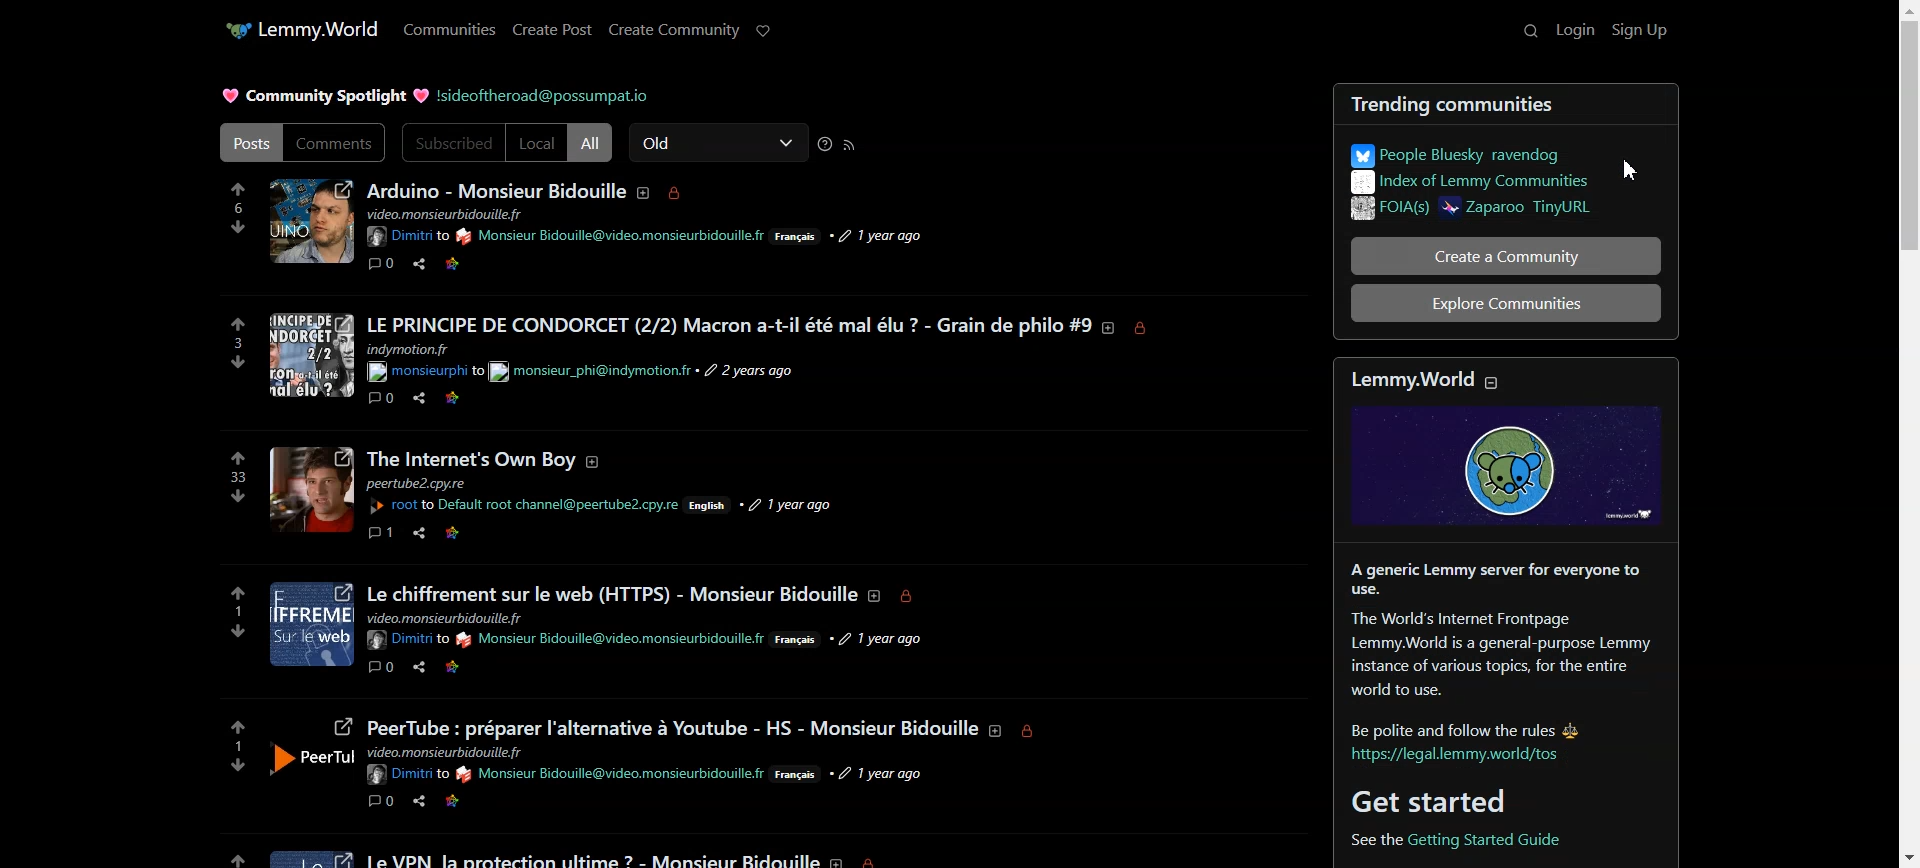  Describe the element at coordinates (423, 372) in the screenshot. I see `hyperlink` at that location.